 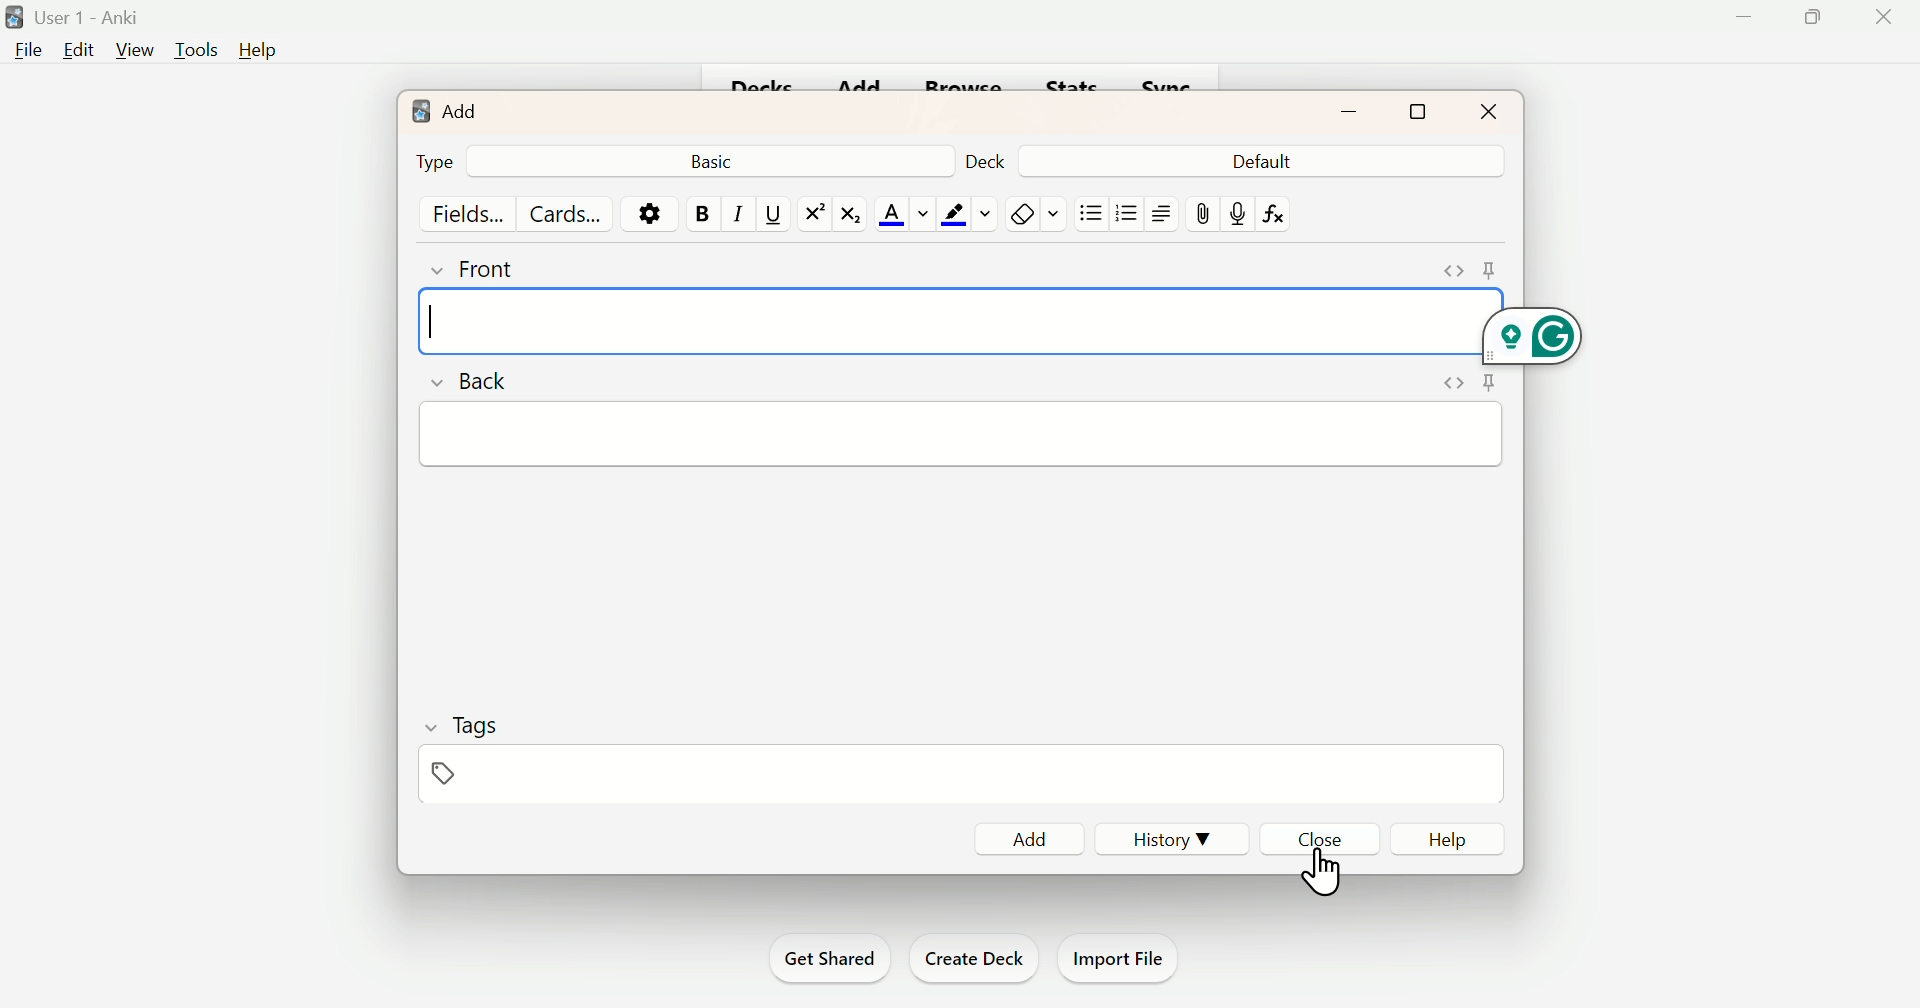 I want to click on Underline, so click(x=771, y=215).